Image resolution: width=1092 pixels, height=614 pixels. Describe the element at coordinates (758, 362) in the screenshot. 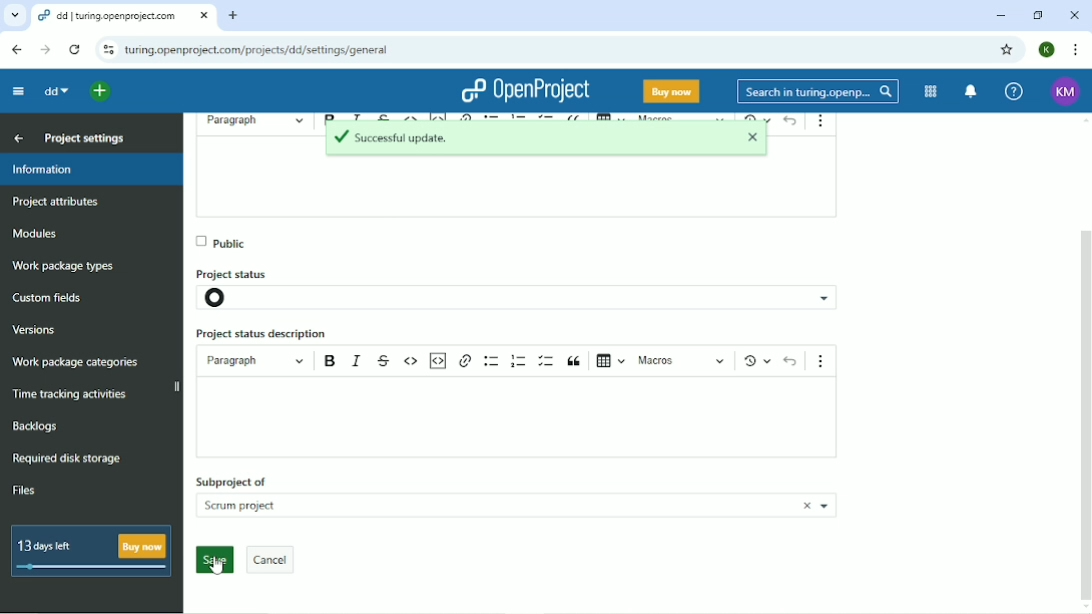

I see `Show local modifications` at that location.